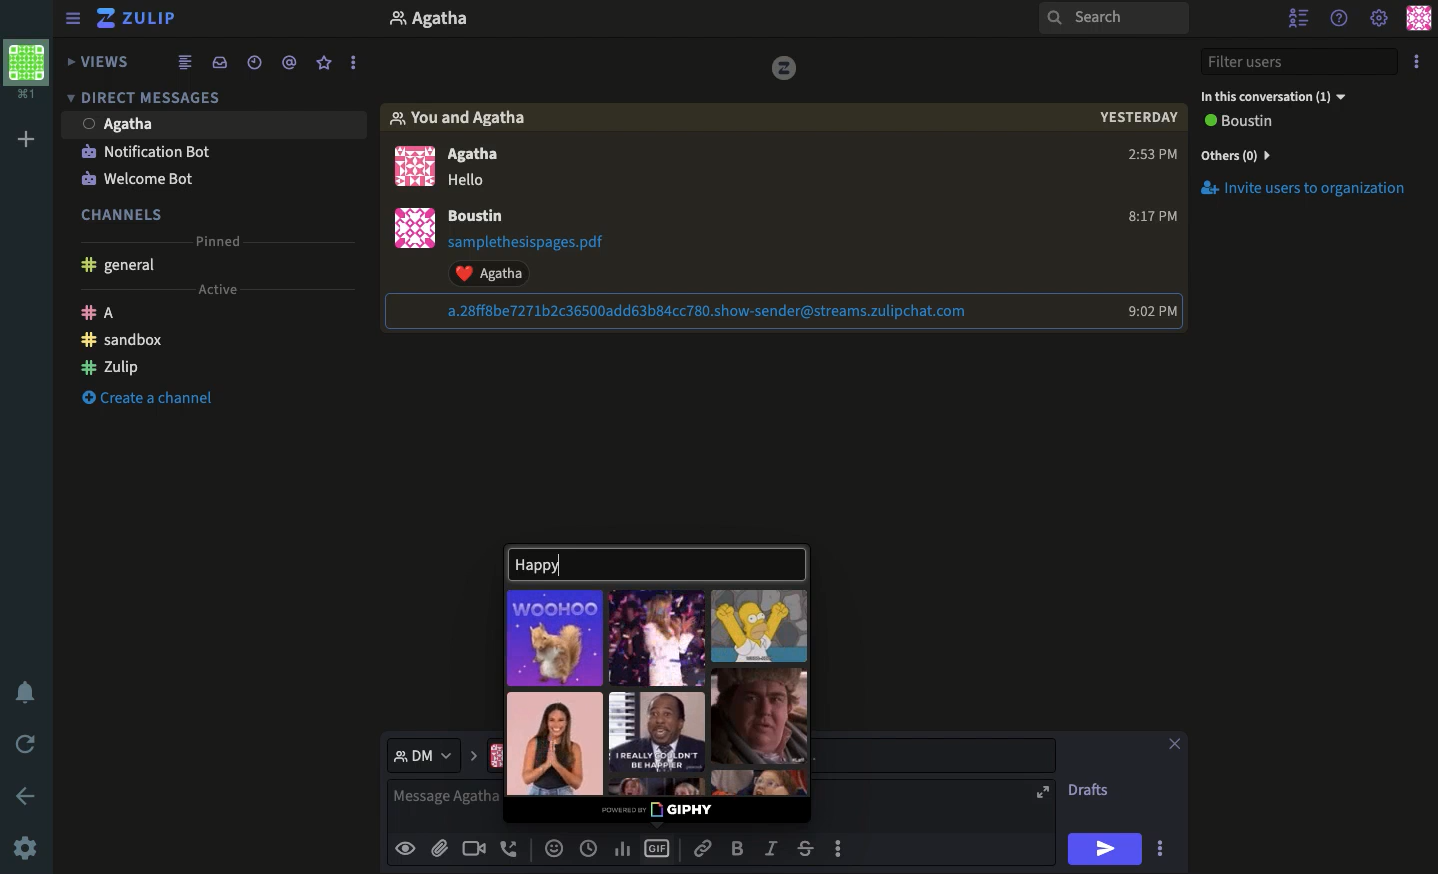  What do you see at coordinates (556, 637) in the screenshot?
I see `GIFs` at bounding box center [556, 637].